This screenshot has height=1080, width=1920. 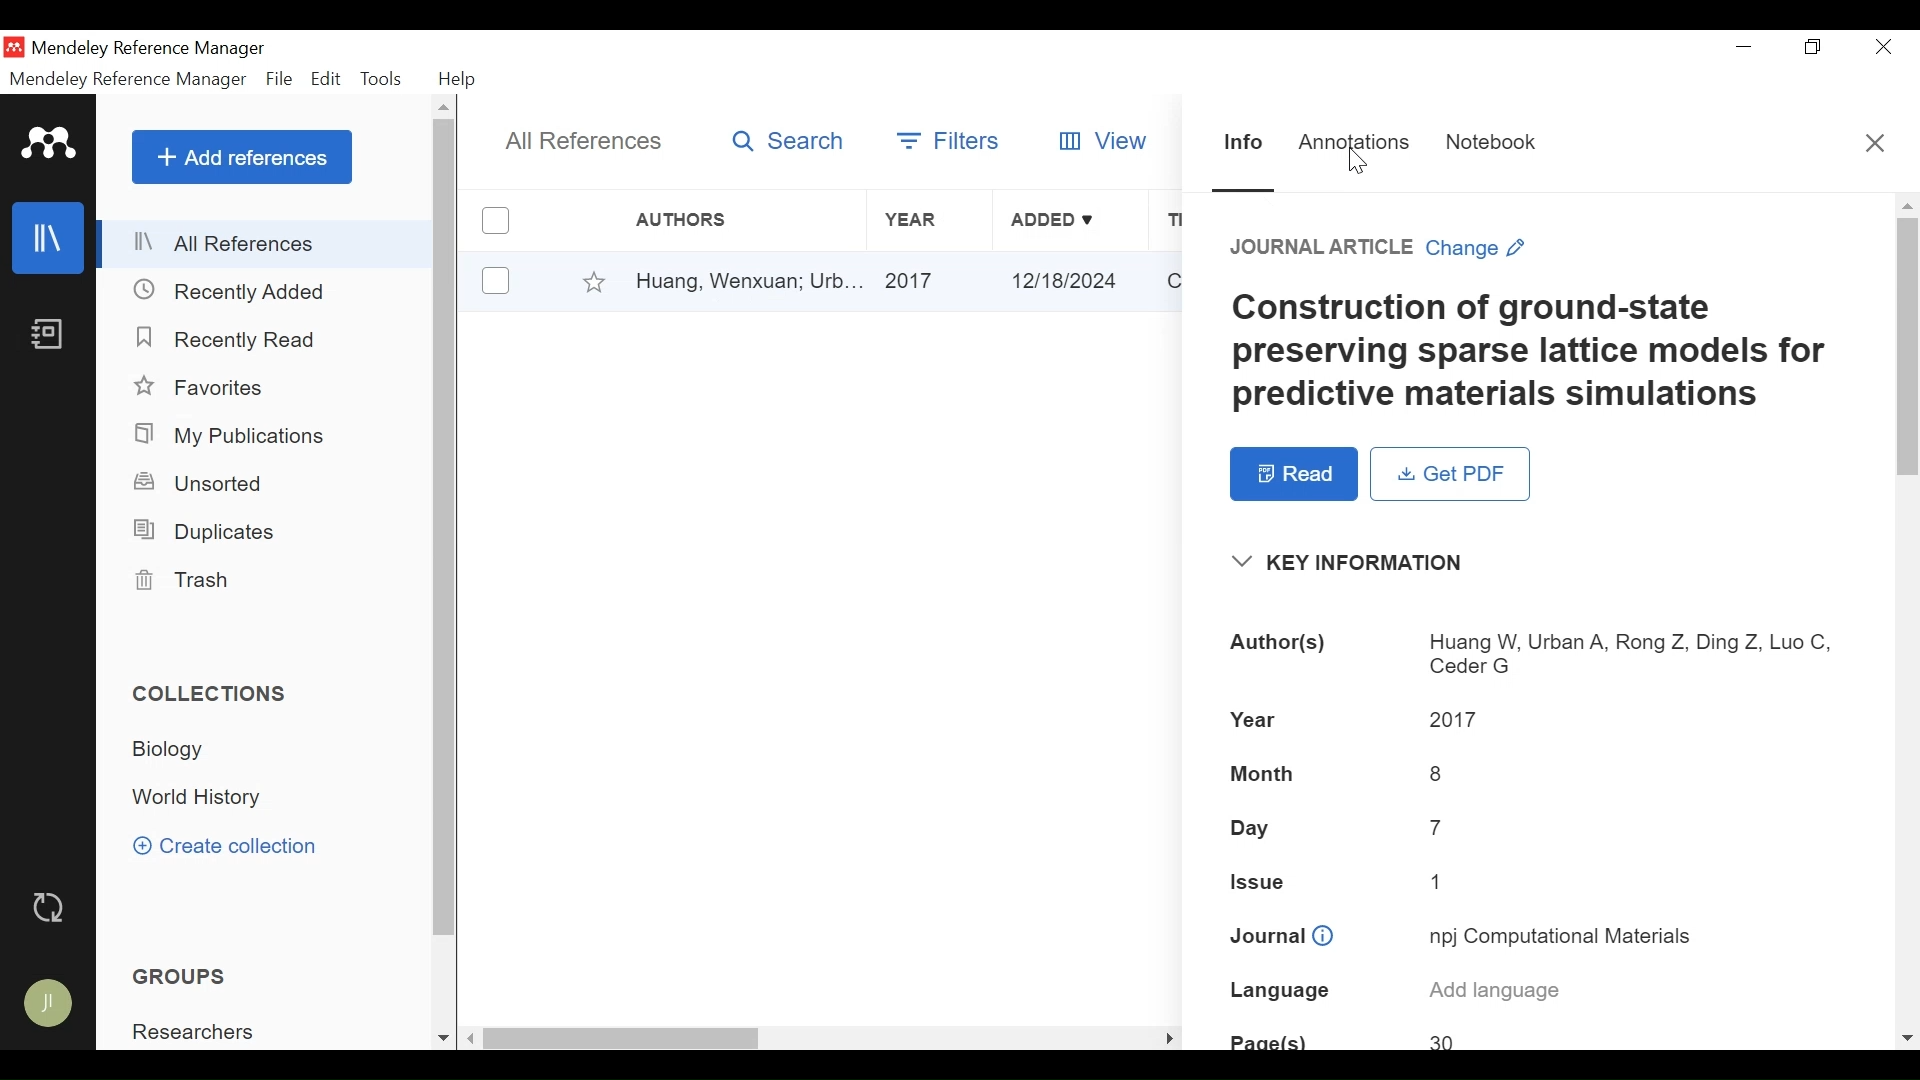 What do you see at coordinates (1480, 248) in the screenshot?
I see `change` at bounding box center [1480, 248].